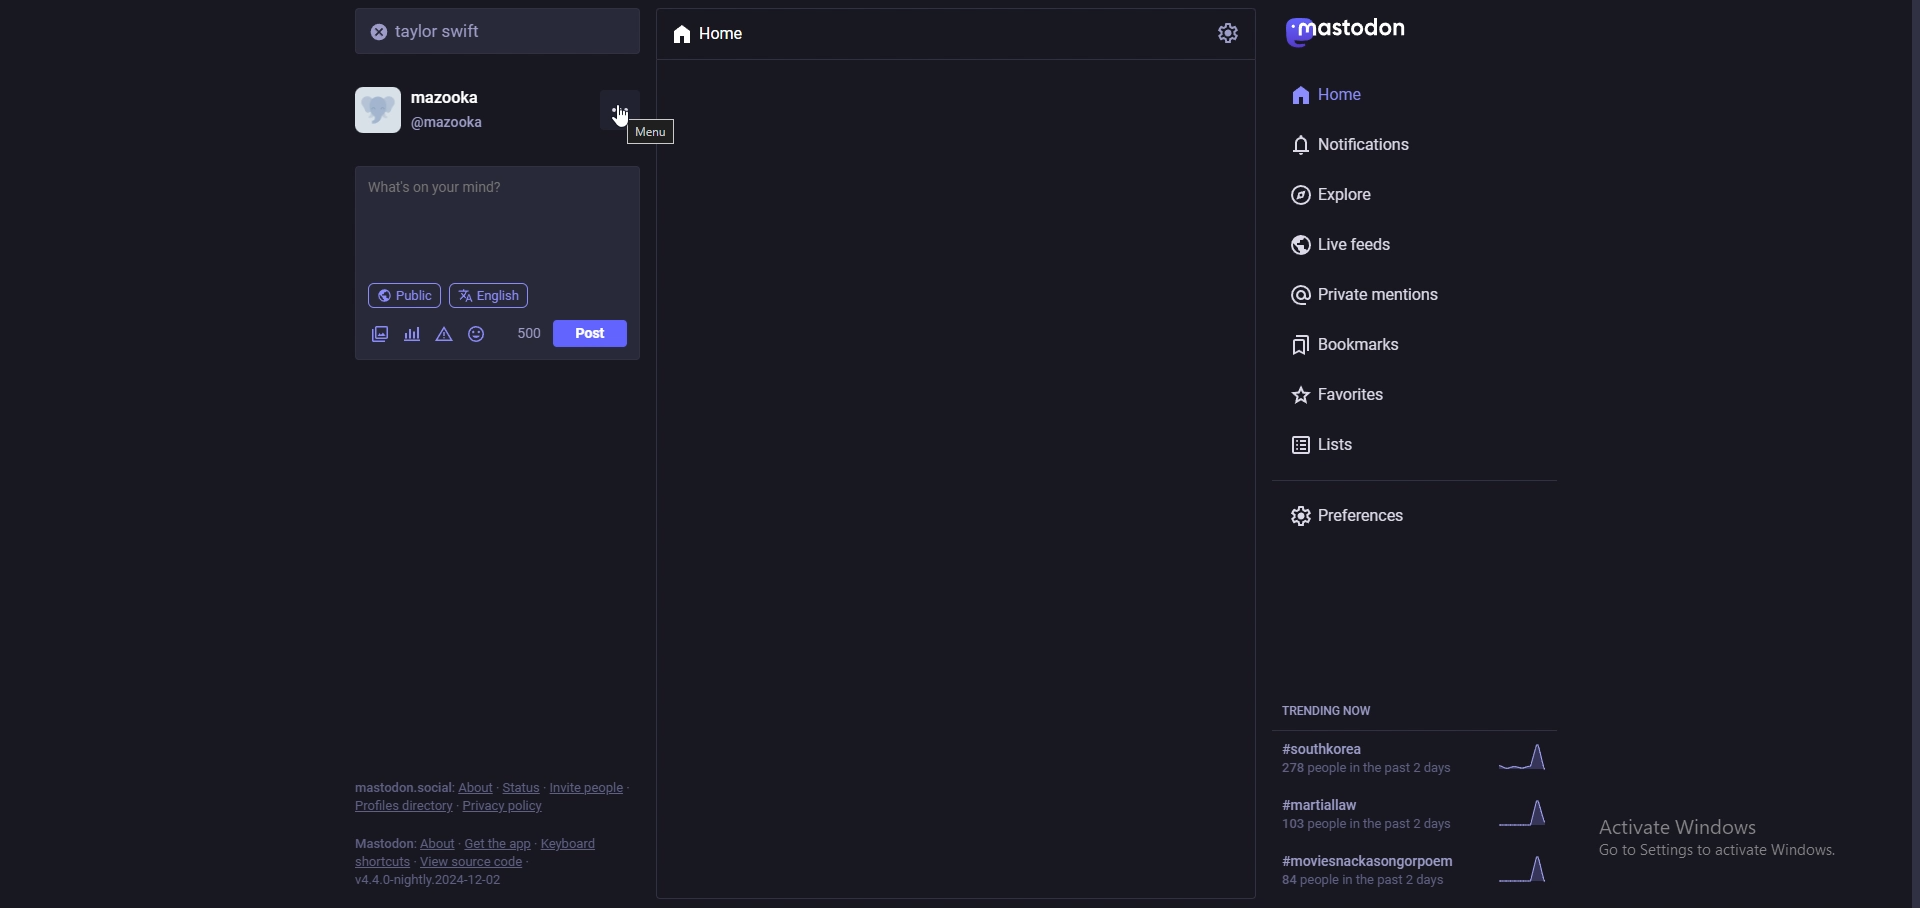  Describe the element at coordinates (605, 108) in the screenshot. I see `cursor` at that location.